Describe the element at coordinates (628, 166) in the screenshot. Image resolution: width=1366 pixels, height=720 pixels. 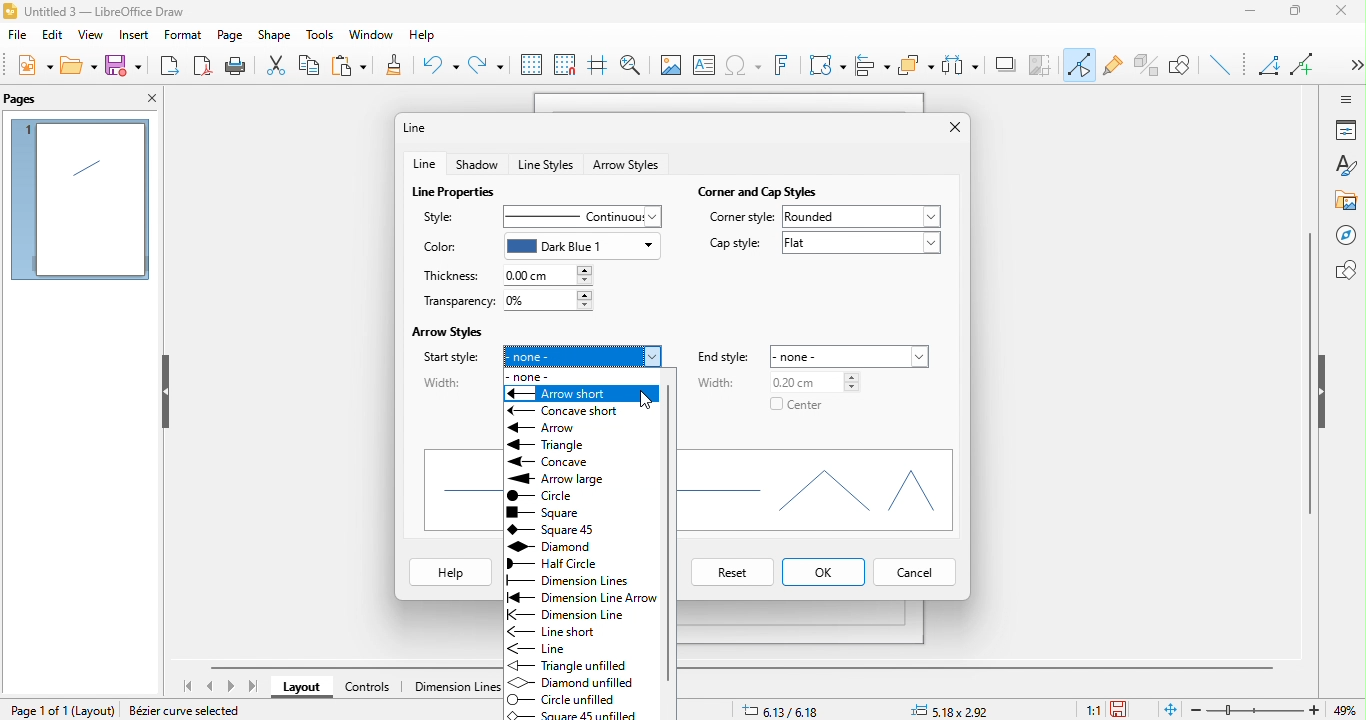
I see `arrow style` at that location.